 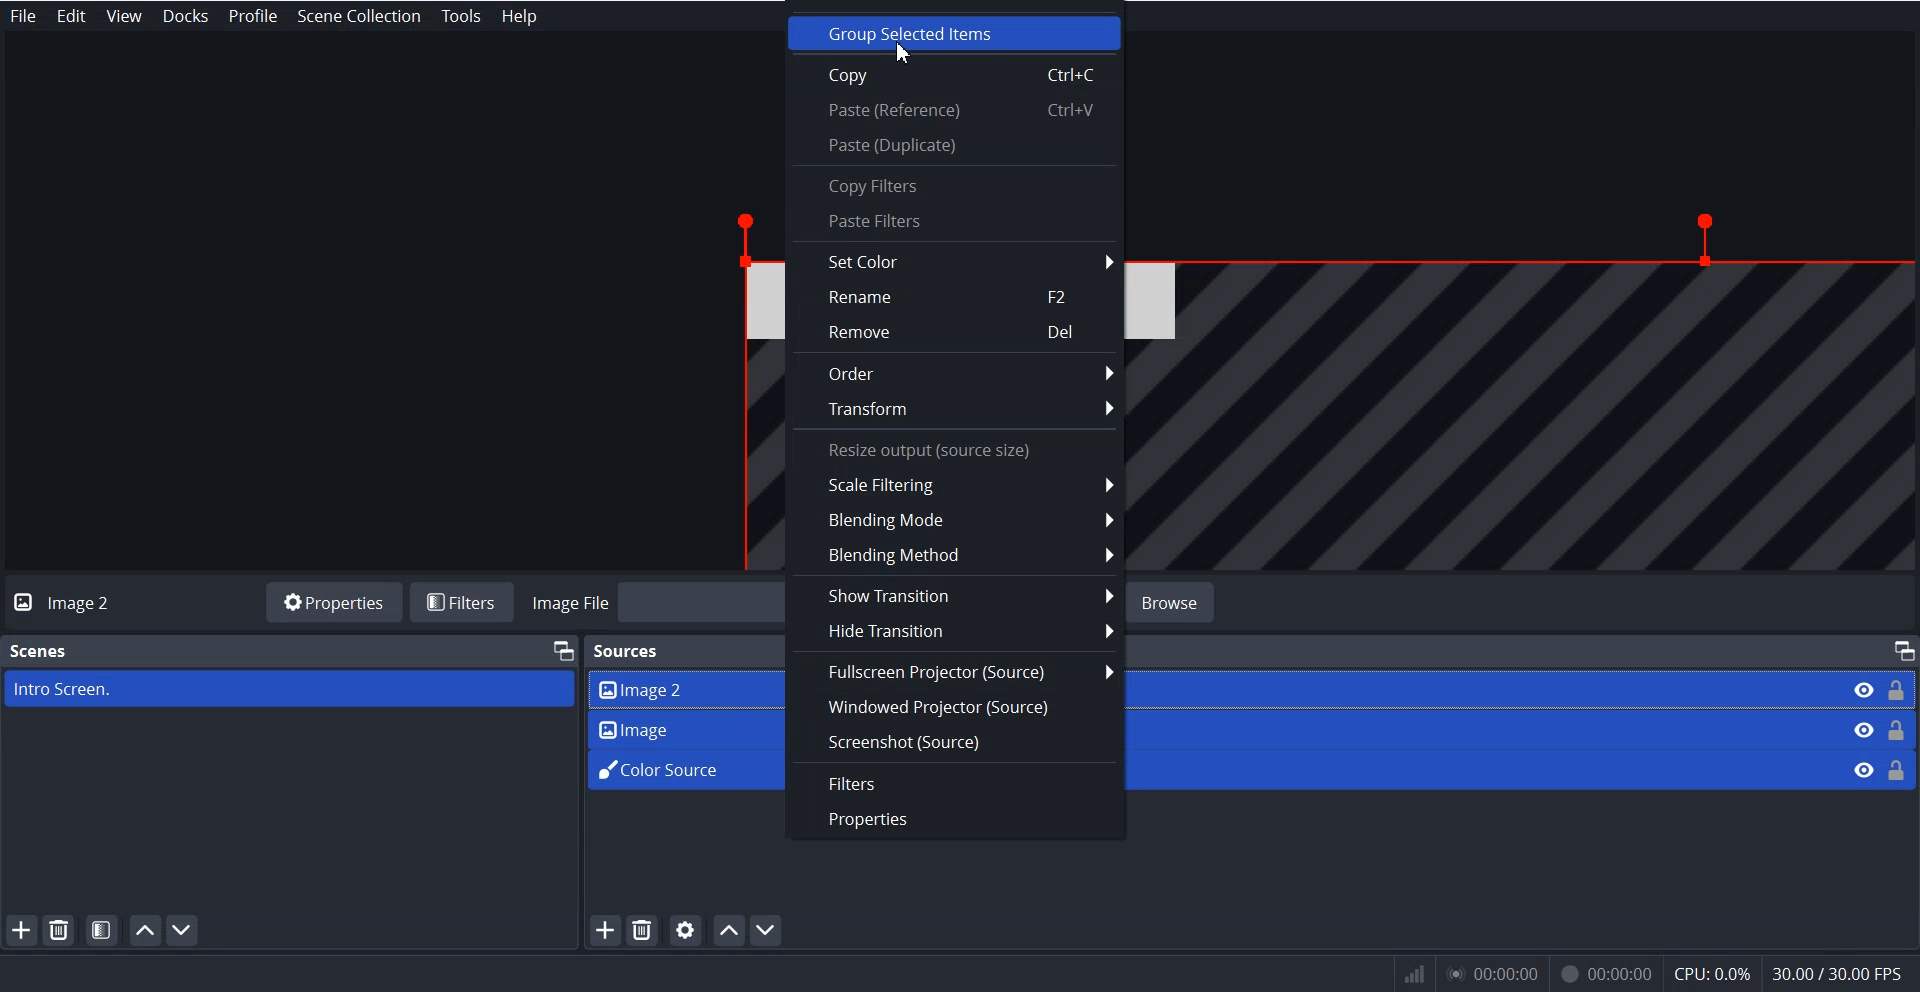 What do you see at coordinates (874, 297) in the screenshot?
I see `Rename` at bounding box center [874, 297].